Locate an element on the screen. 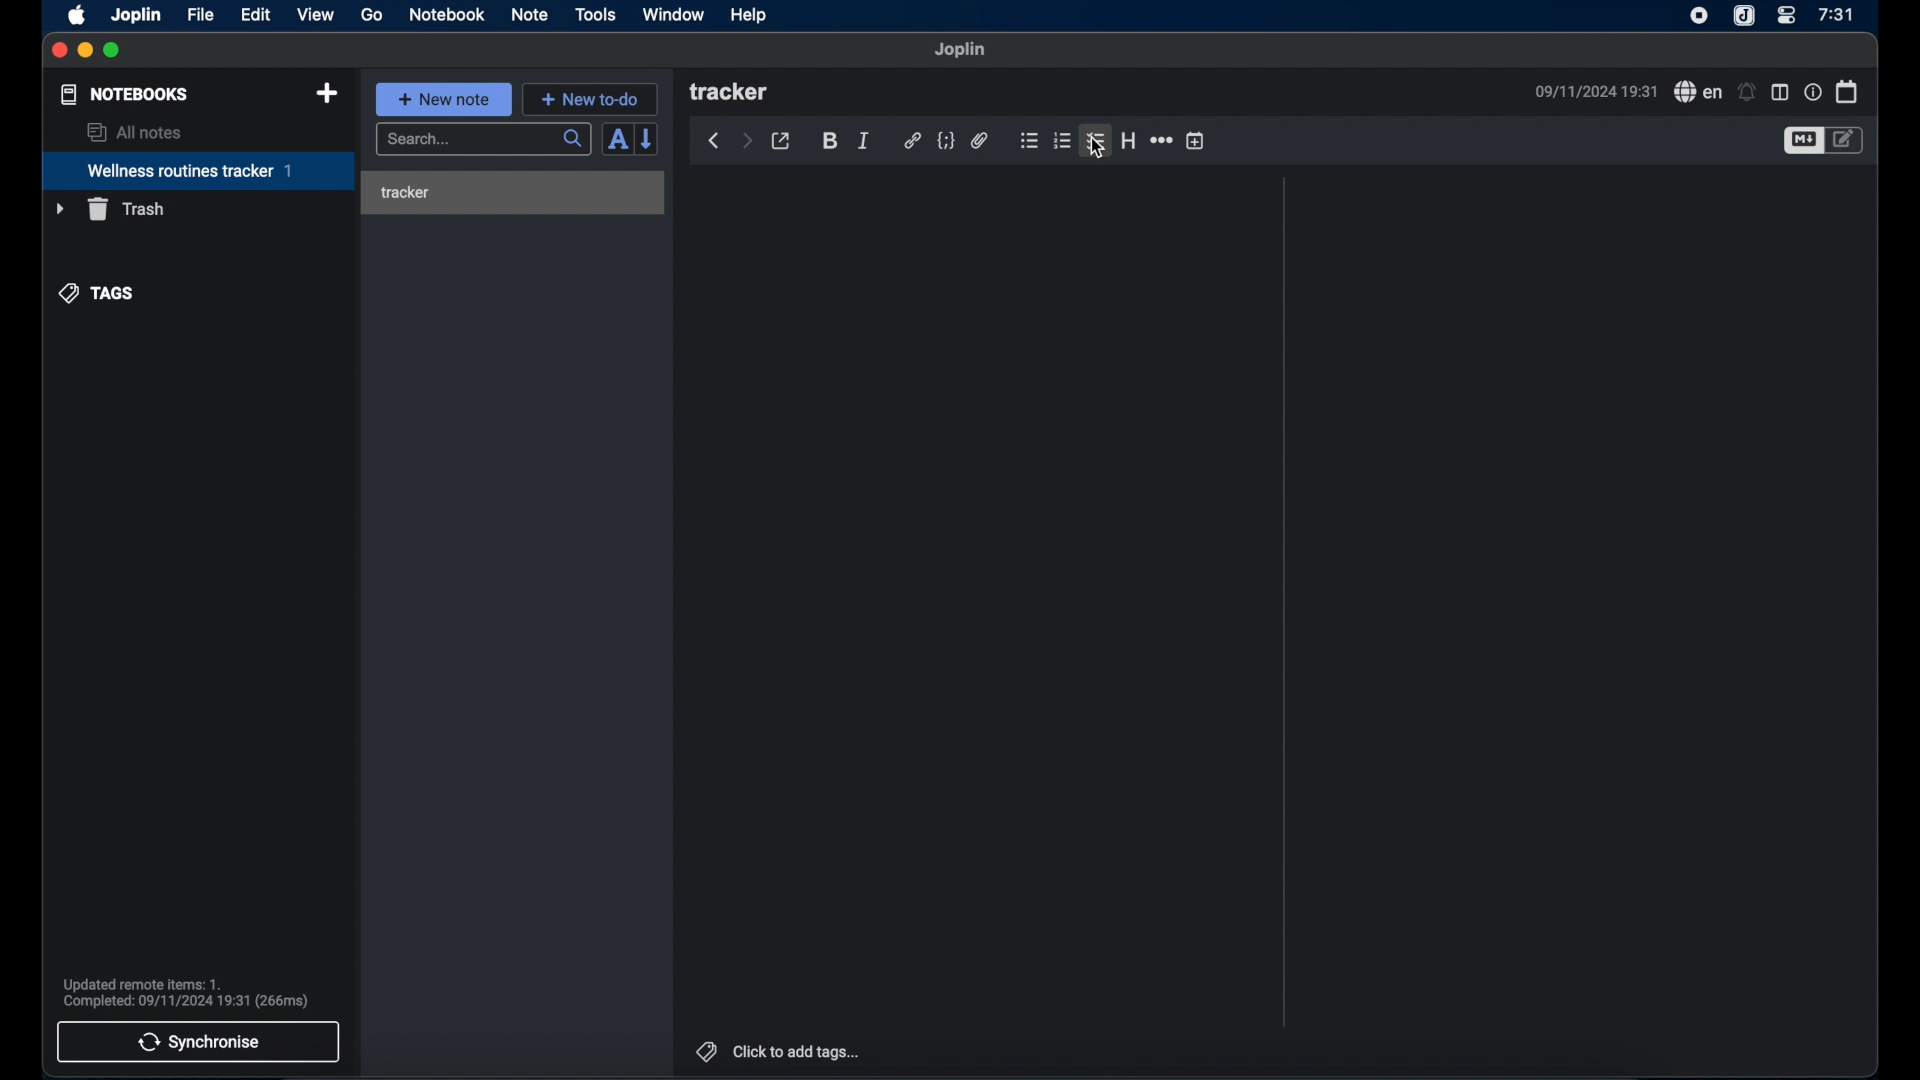  tags is located at coordinates (97, 294).